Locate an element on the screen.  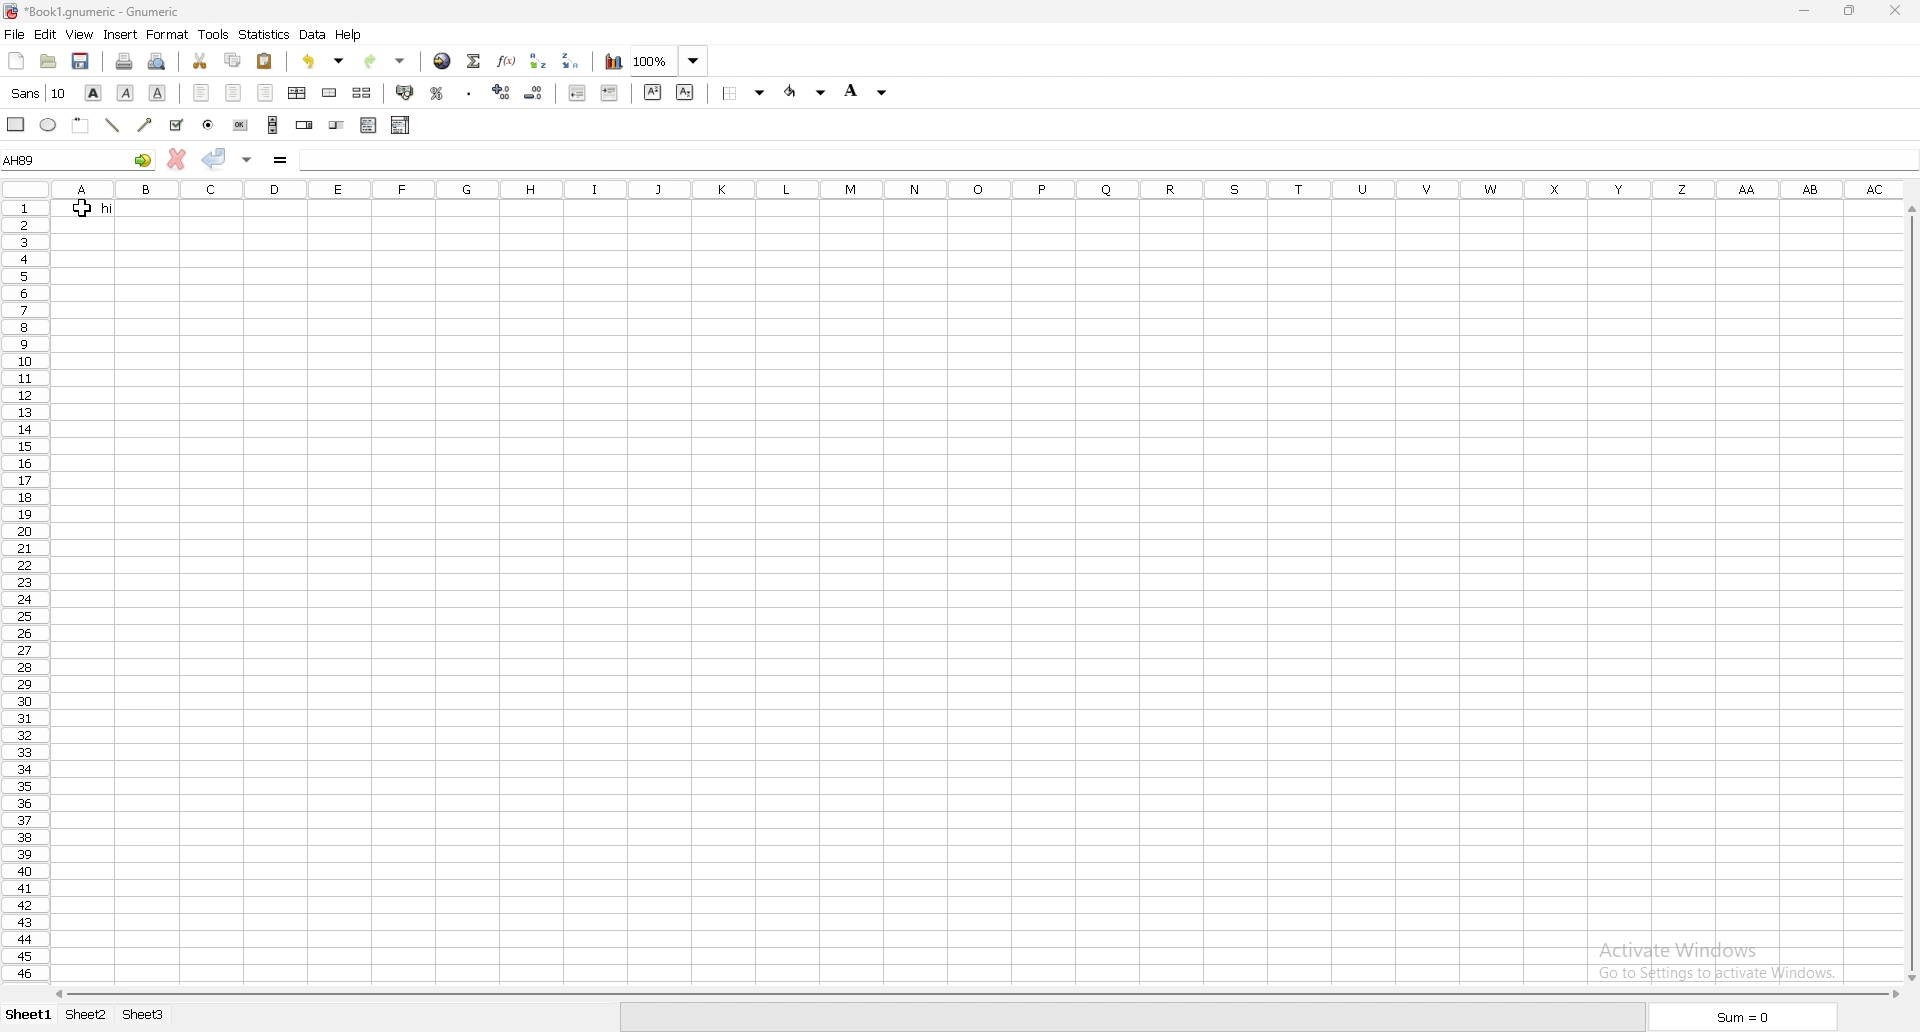
rectangle is located at coordinates (16, 124).